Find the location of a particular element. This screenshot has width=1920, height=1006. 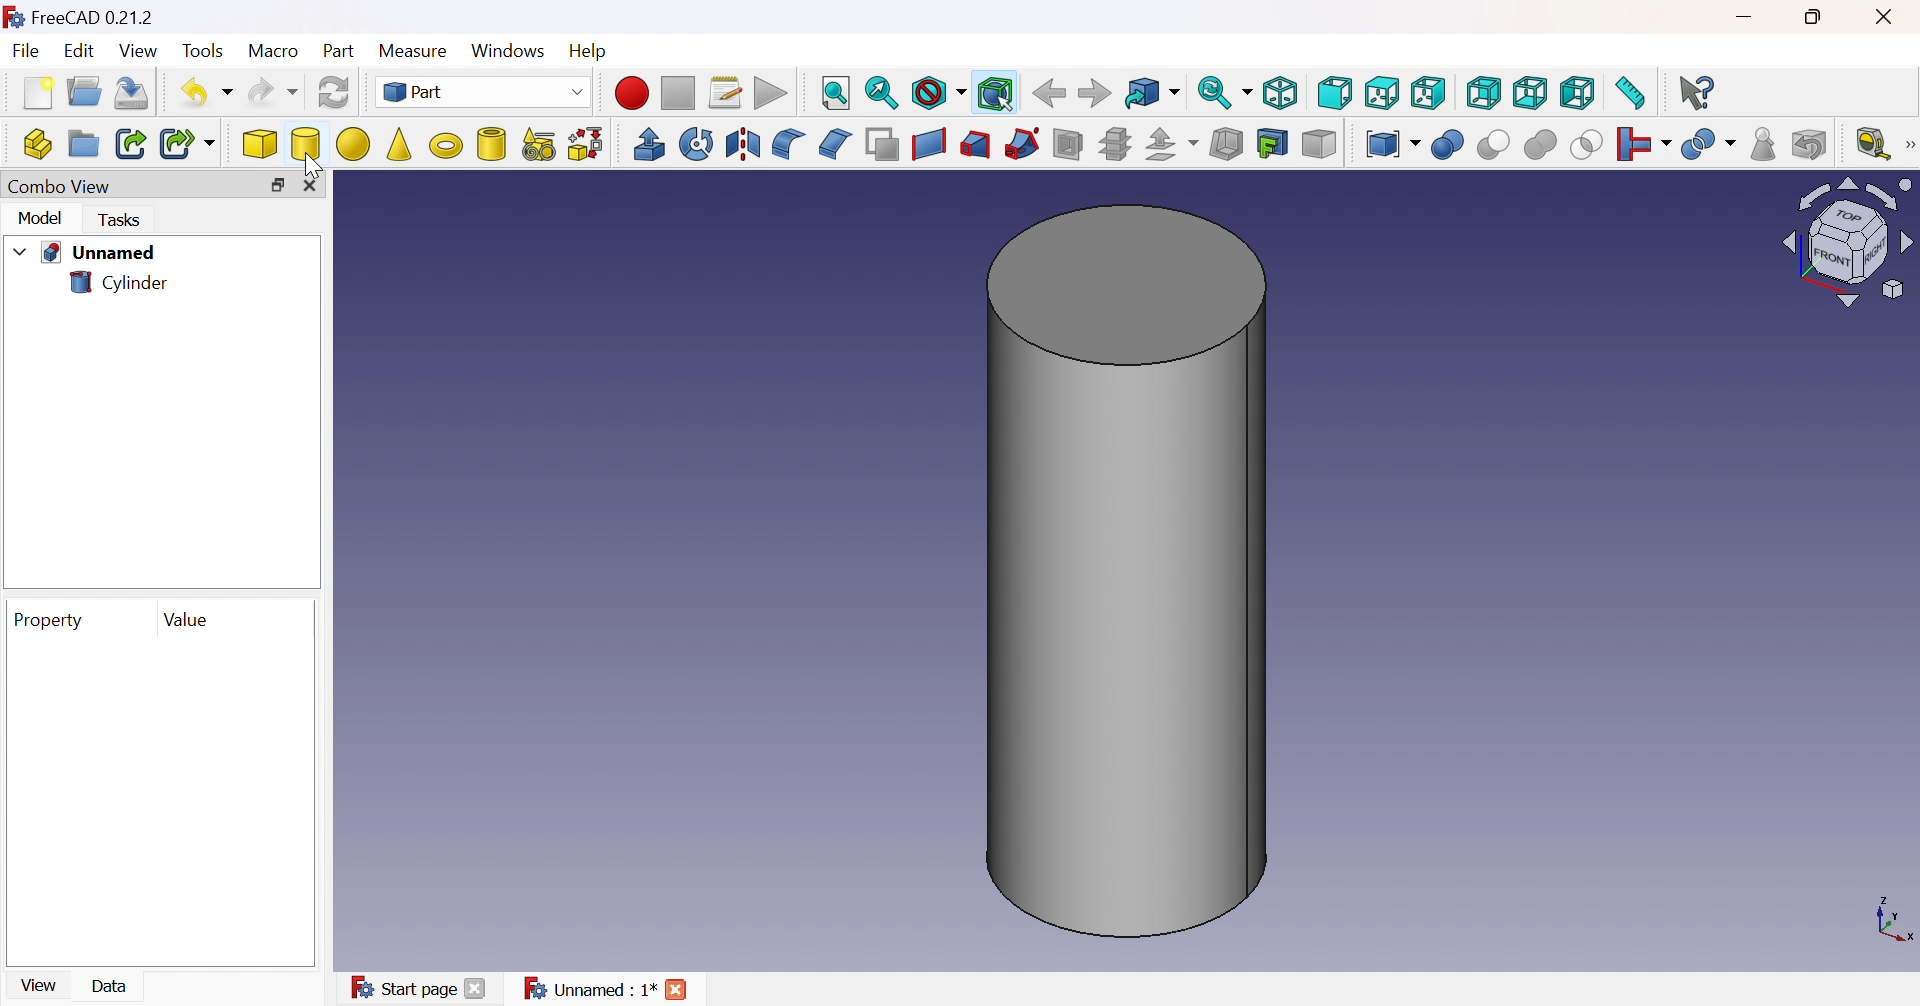

Stop macro recording is located at coordinates (679, 93).